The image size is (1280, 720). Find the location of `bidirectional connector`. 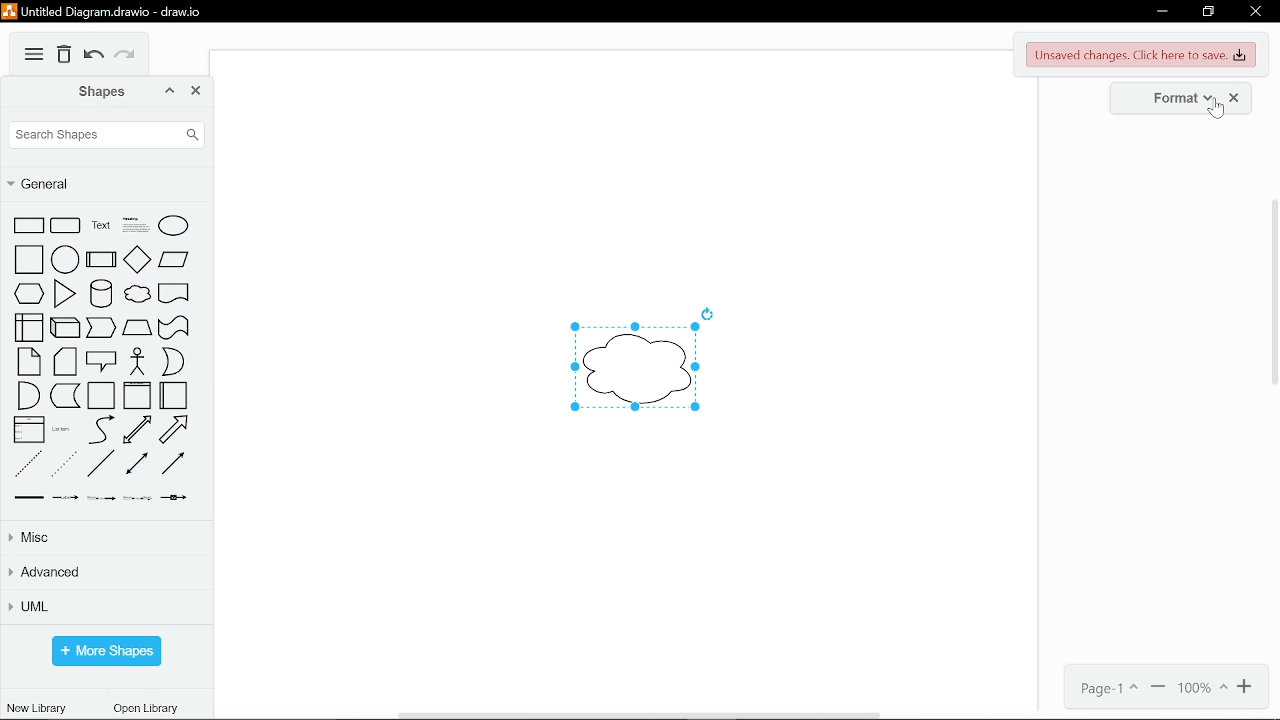

bidirectional connector is located at coordinates (136, 464).